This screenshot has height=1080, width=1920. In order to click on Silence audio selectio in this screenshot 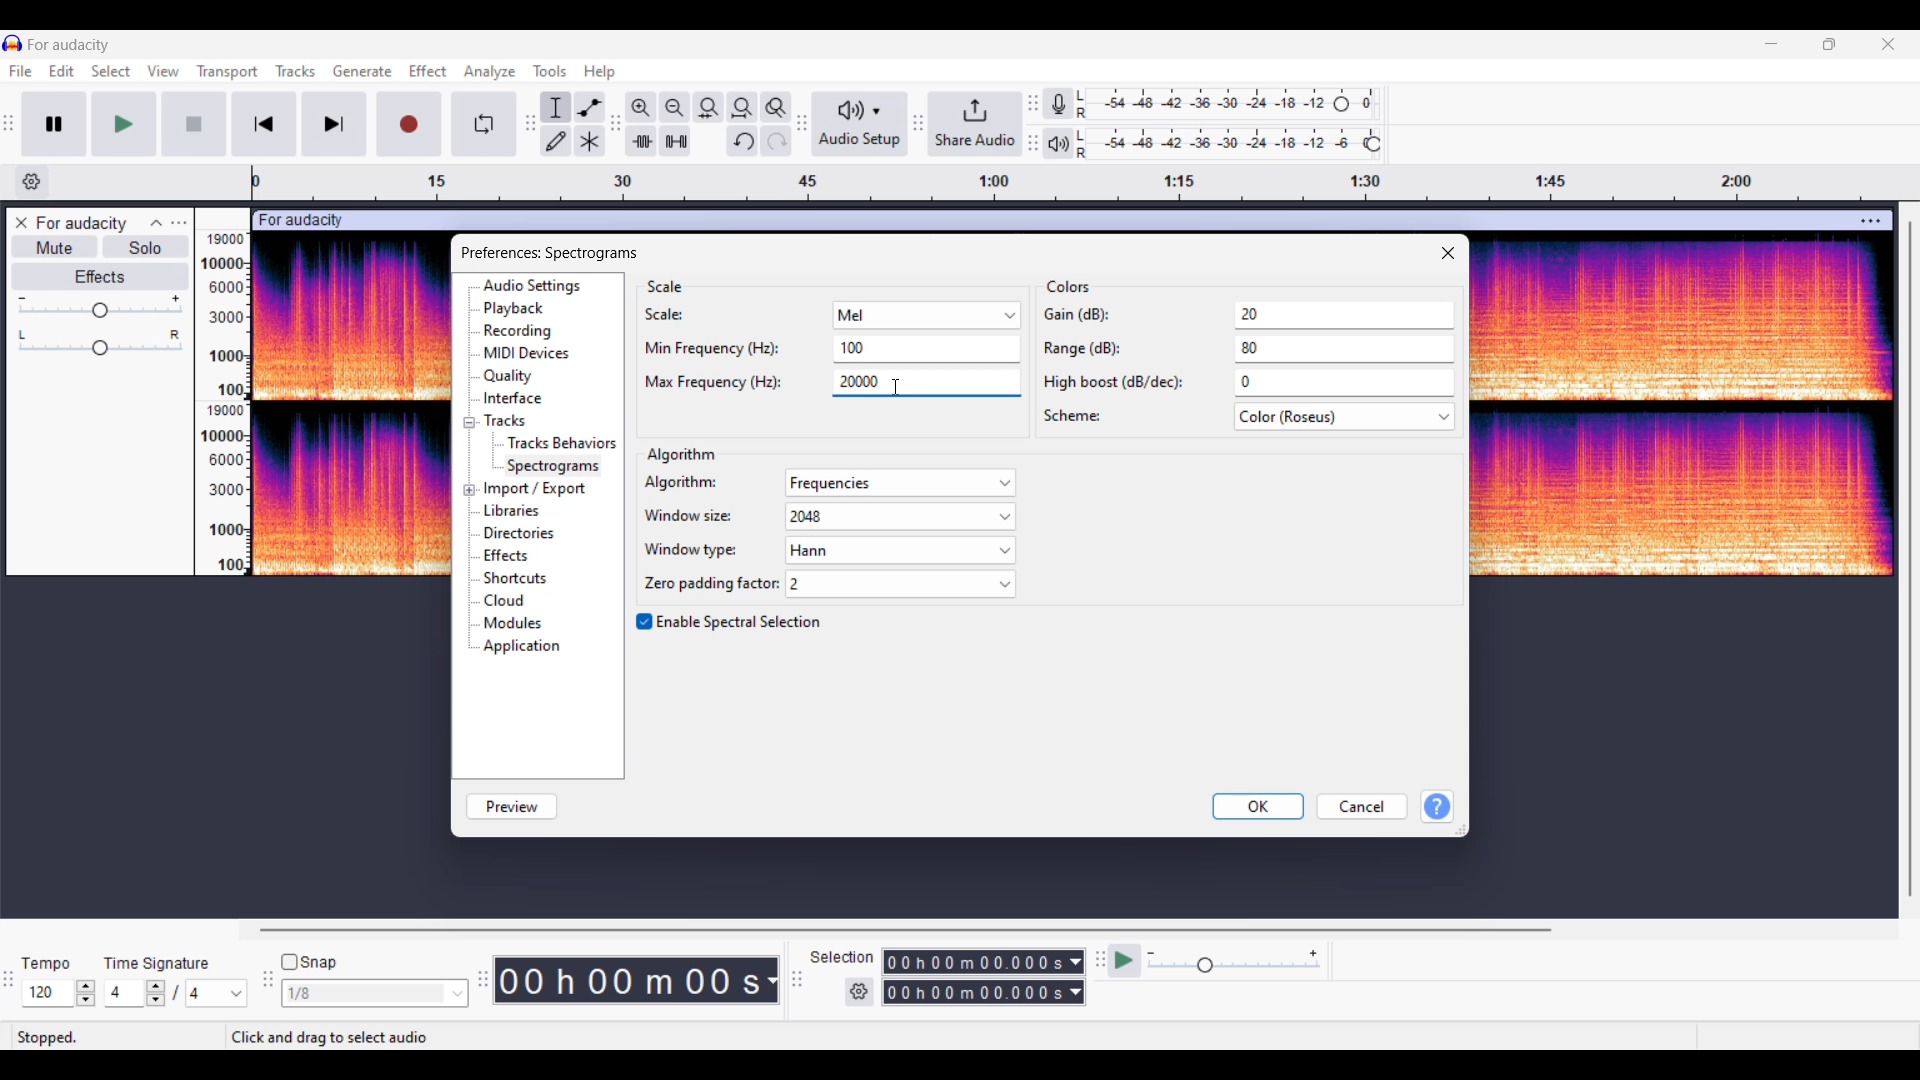, I will do `click(676, 140)`.